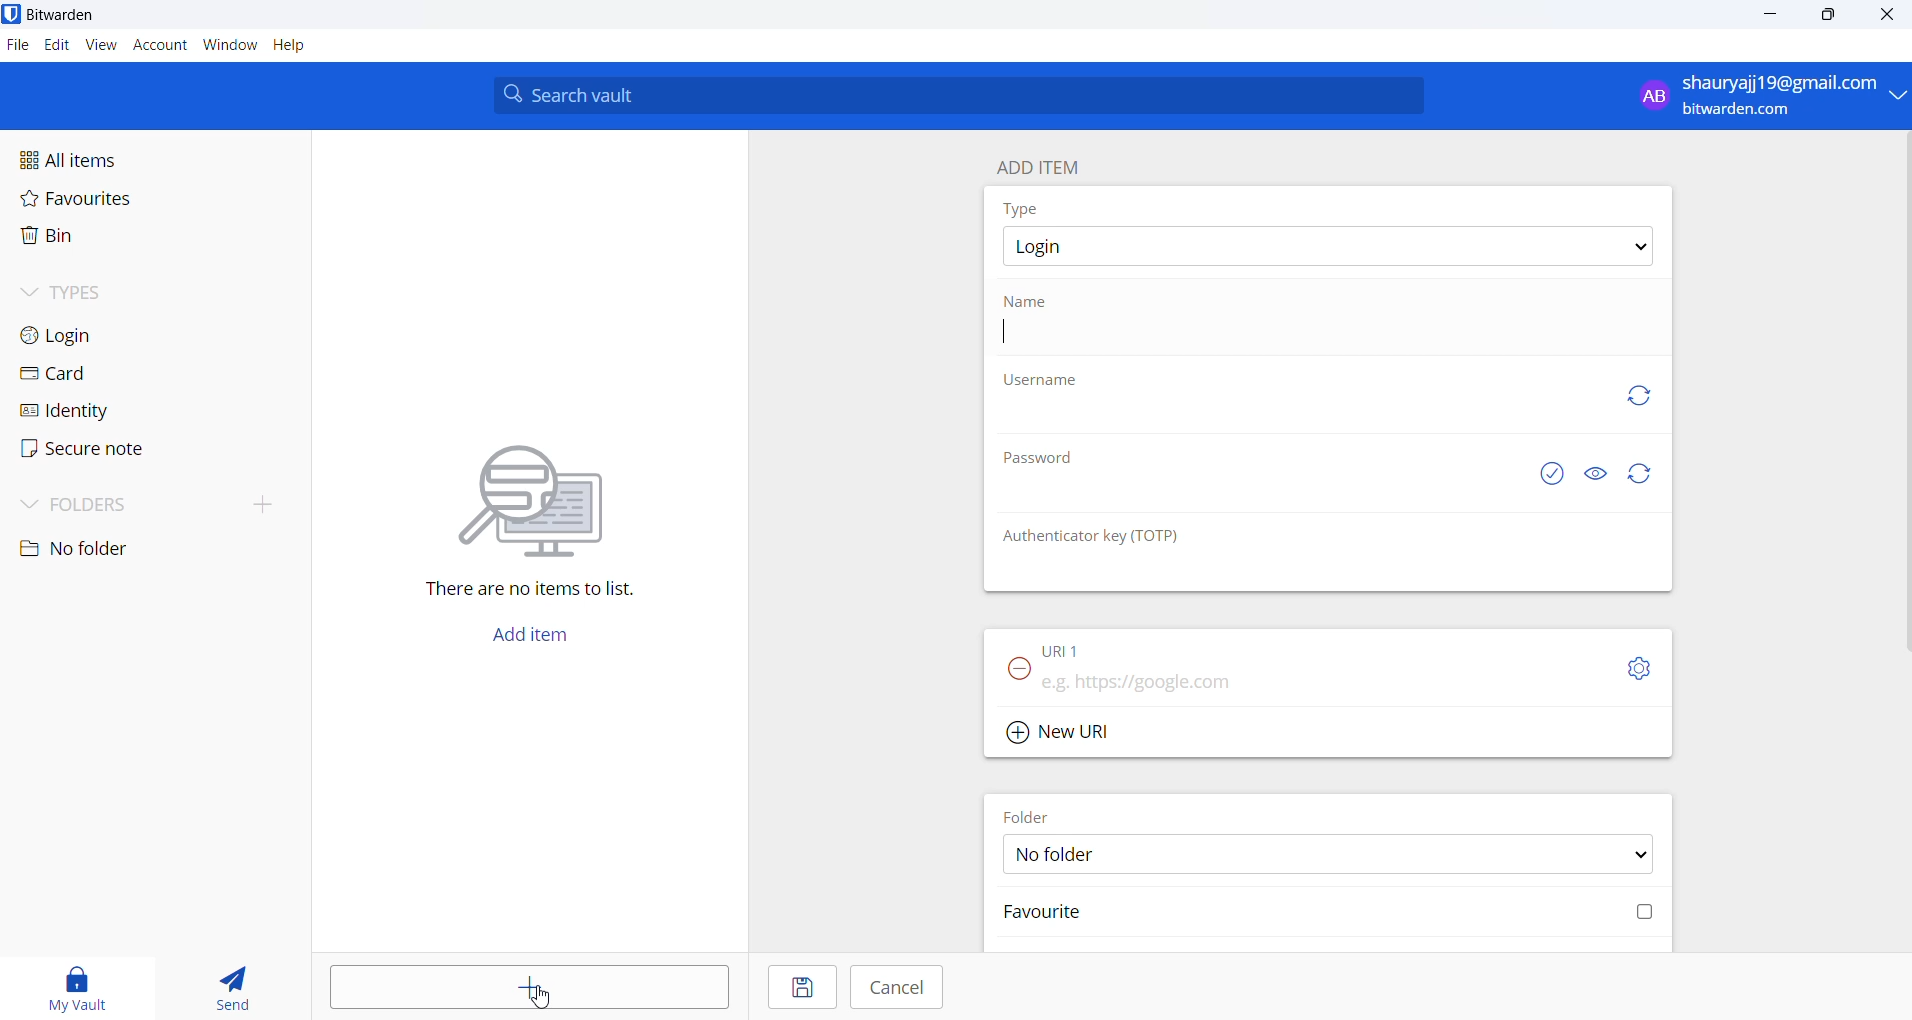 The image size is (1912, 1020). I want to click on secure note, so click(108, 452).